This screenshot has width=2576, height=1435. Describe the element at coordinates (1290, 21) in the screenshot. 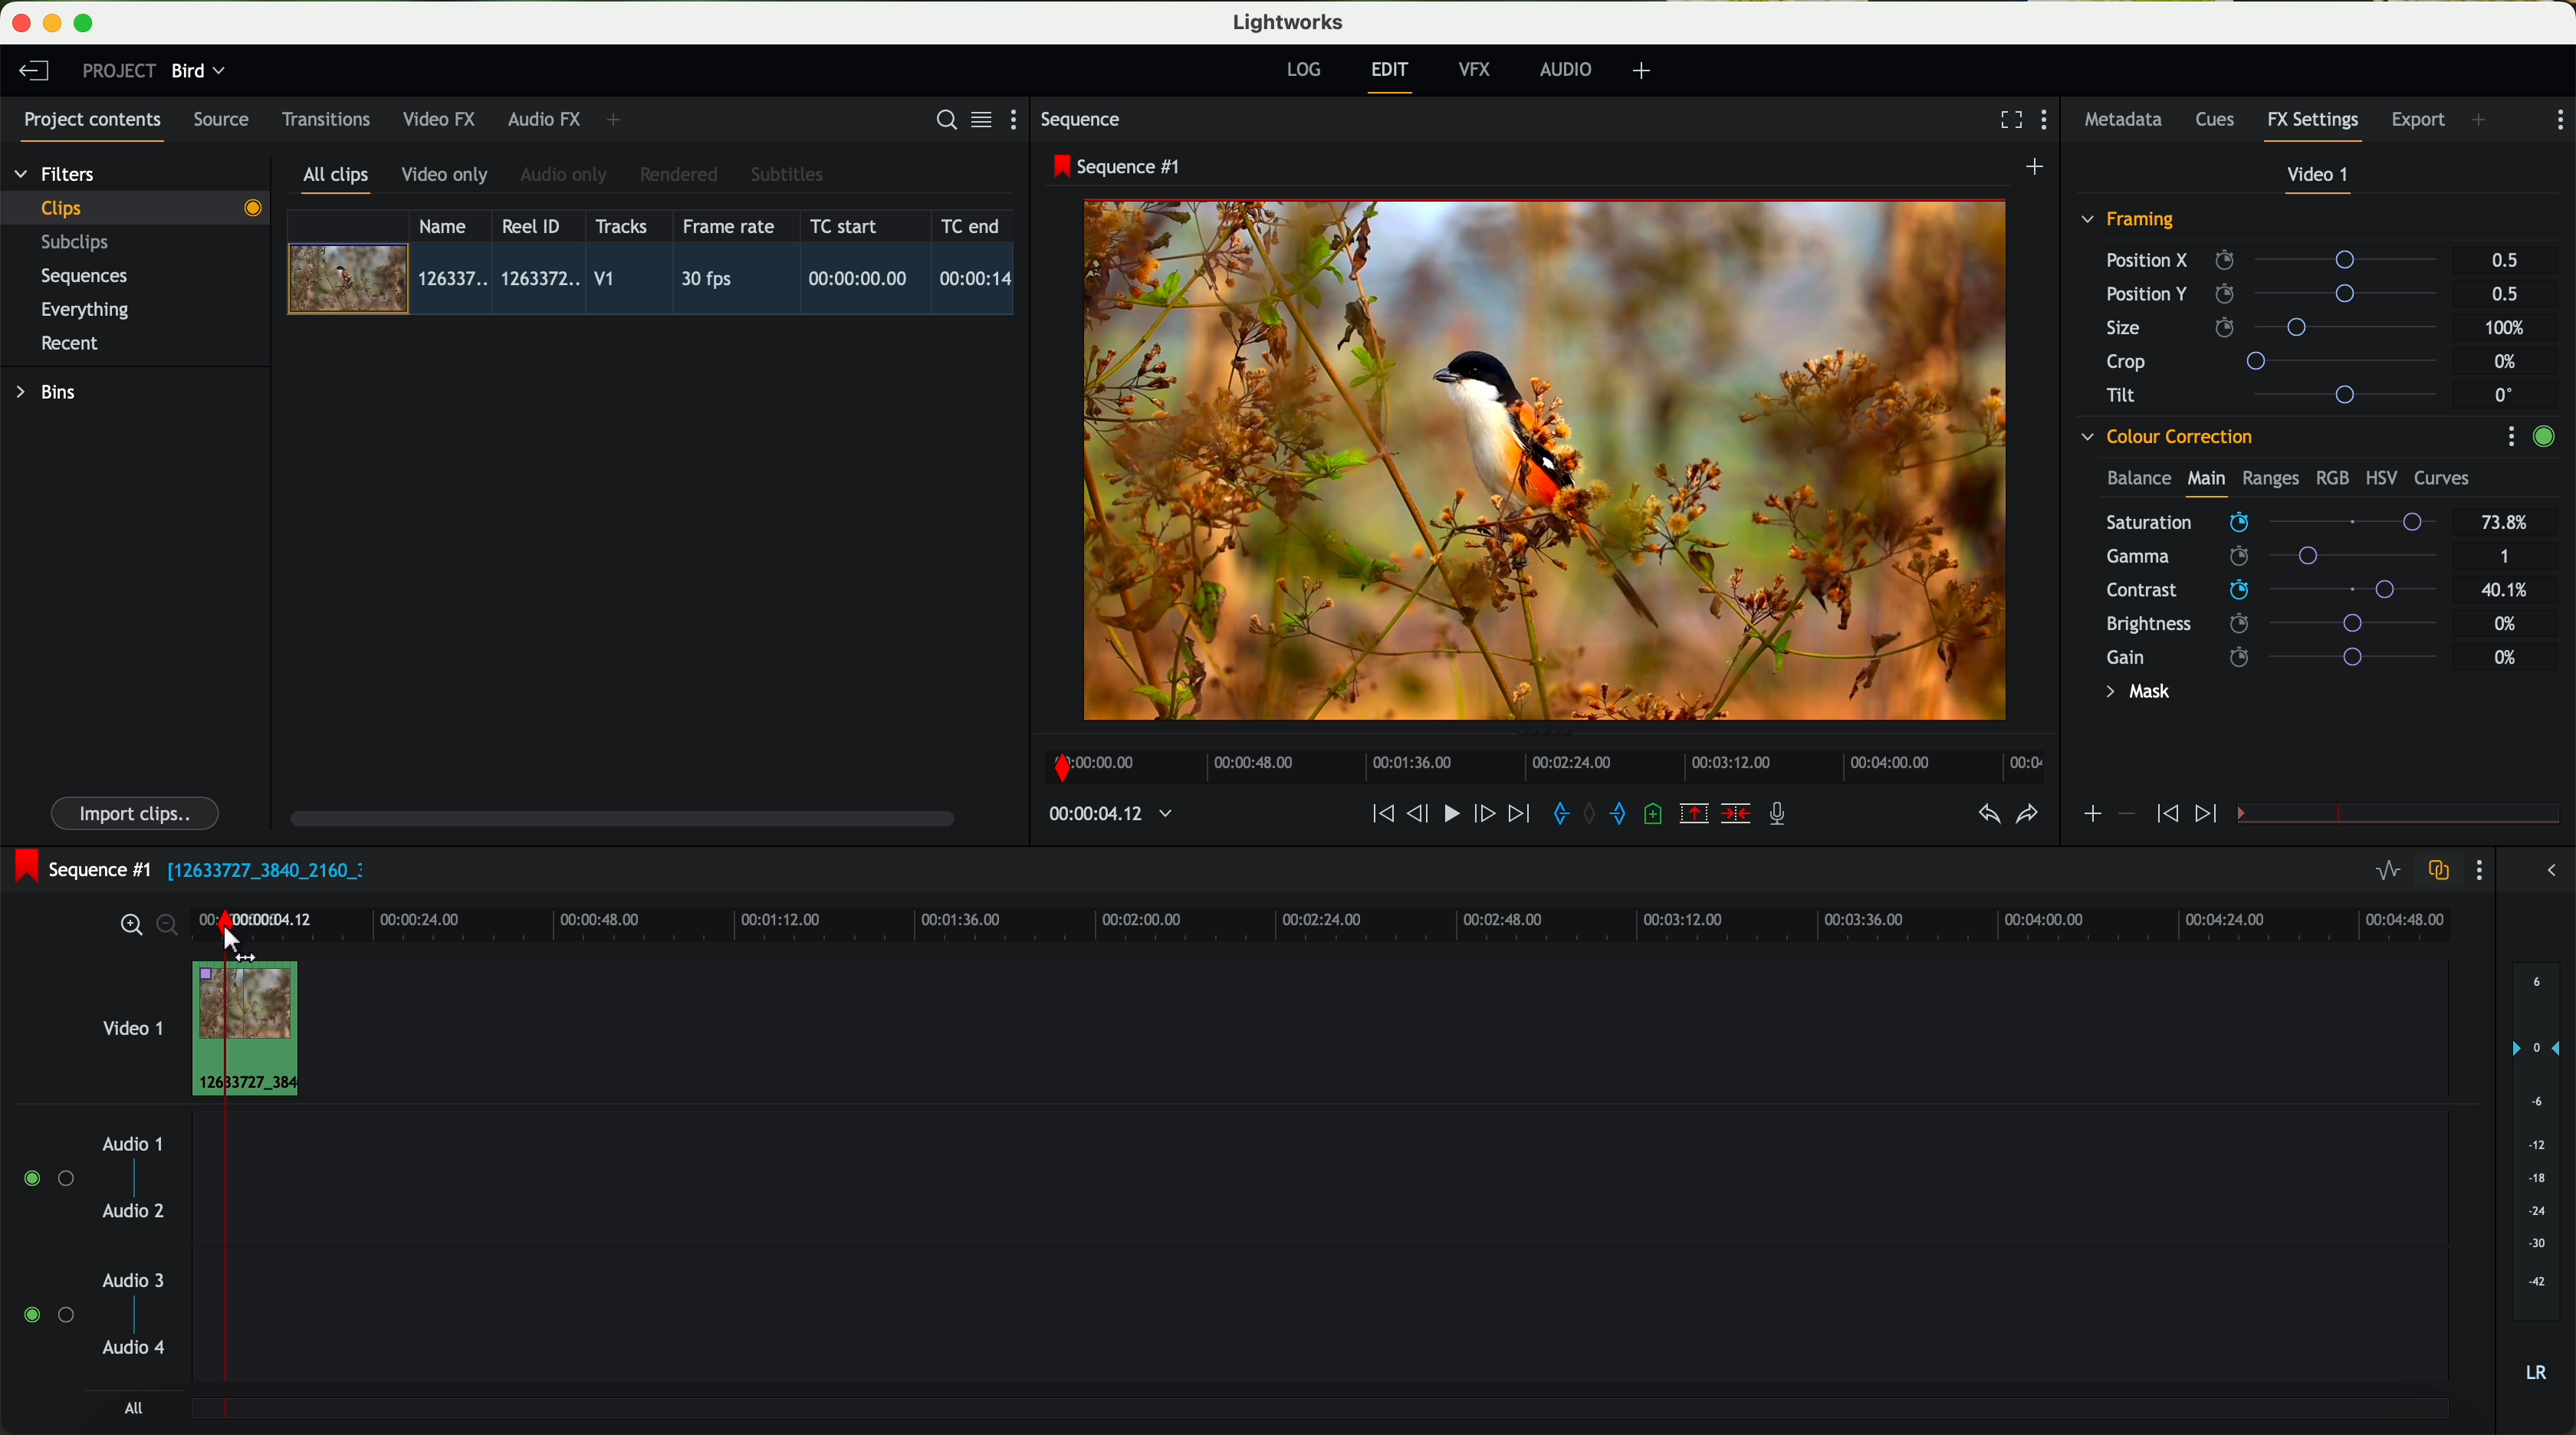

I see `Lightworks` at that location.